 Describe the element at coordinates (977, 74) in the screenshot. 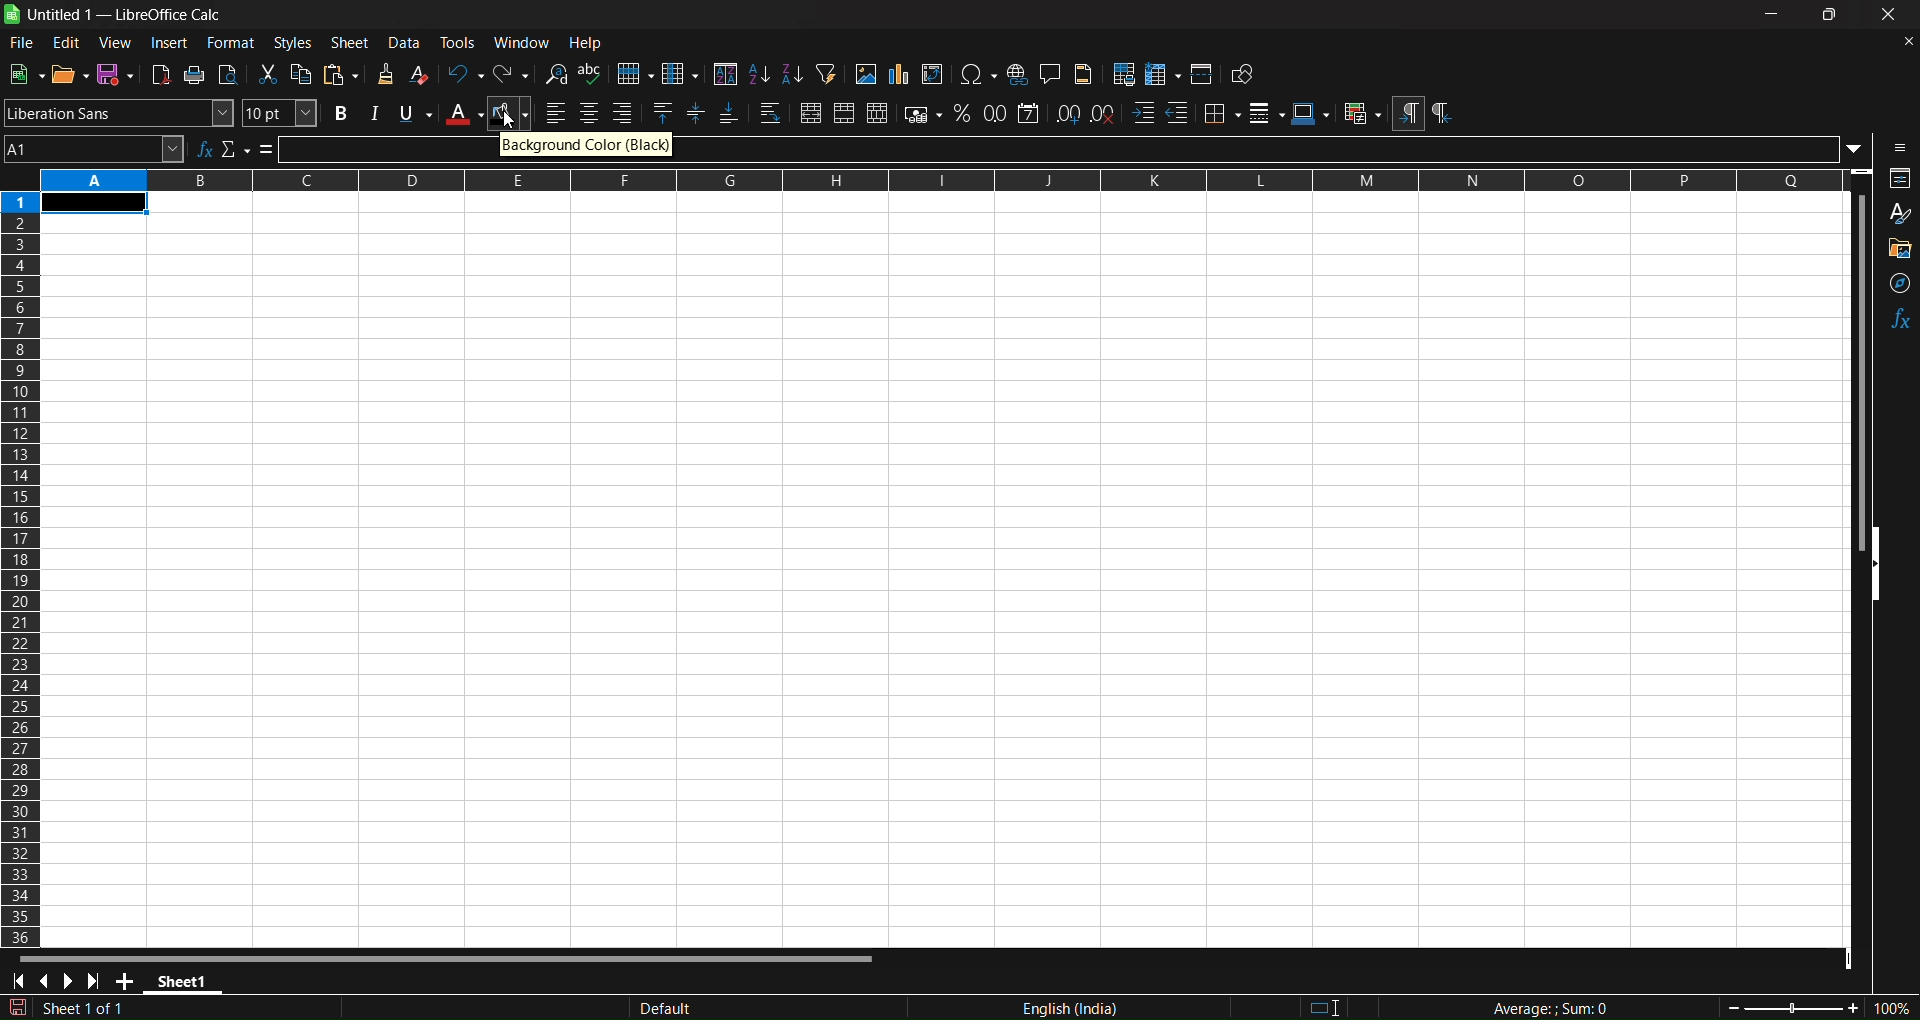

I see `insert special characters` at that location.